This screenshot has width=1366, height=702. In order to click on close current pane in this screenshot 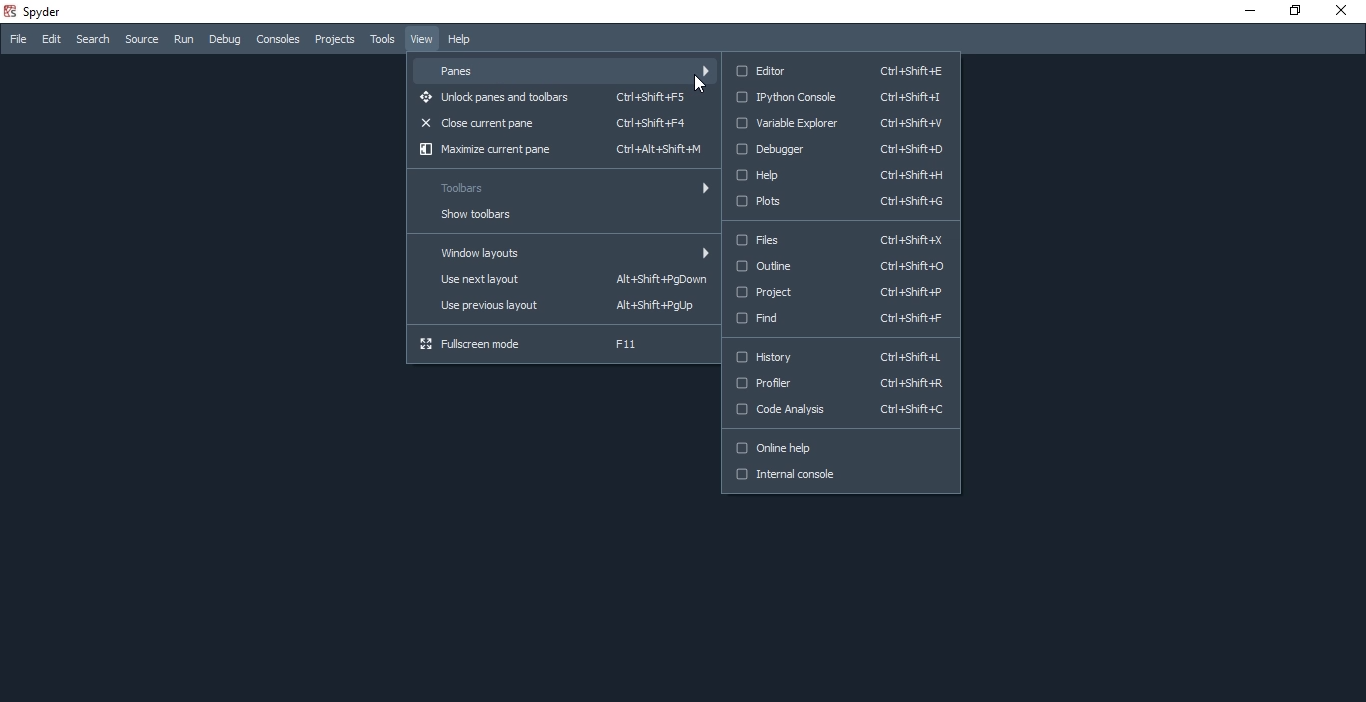, I will do `click(564, 122)`.